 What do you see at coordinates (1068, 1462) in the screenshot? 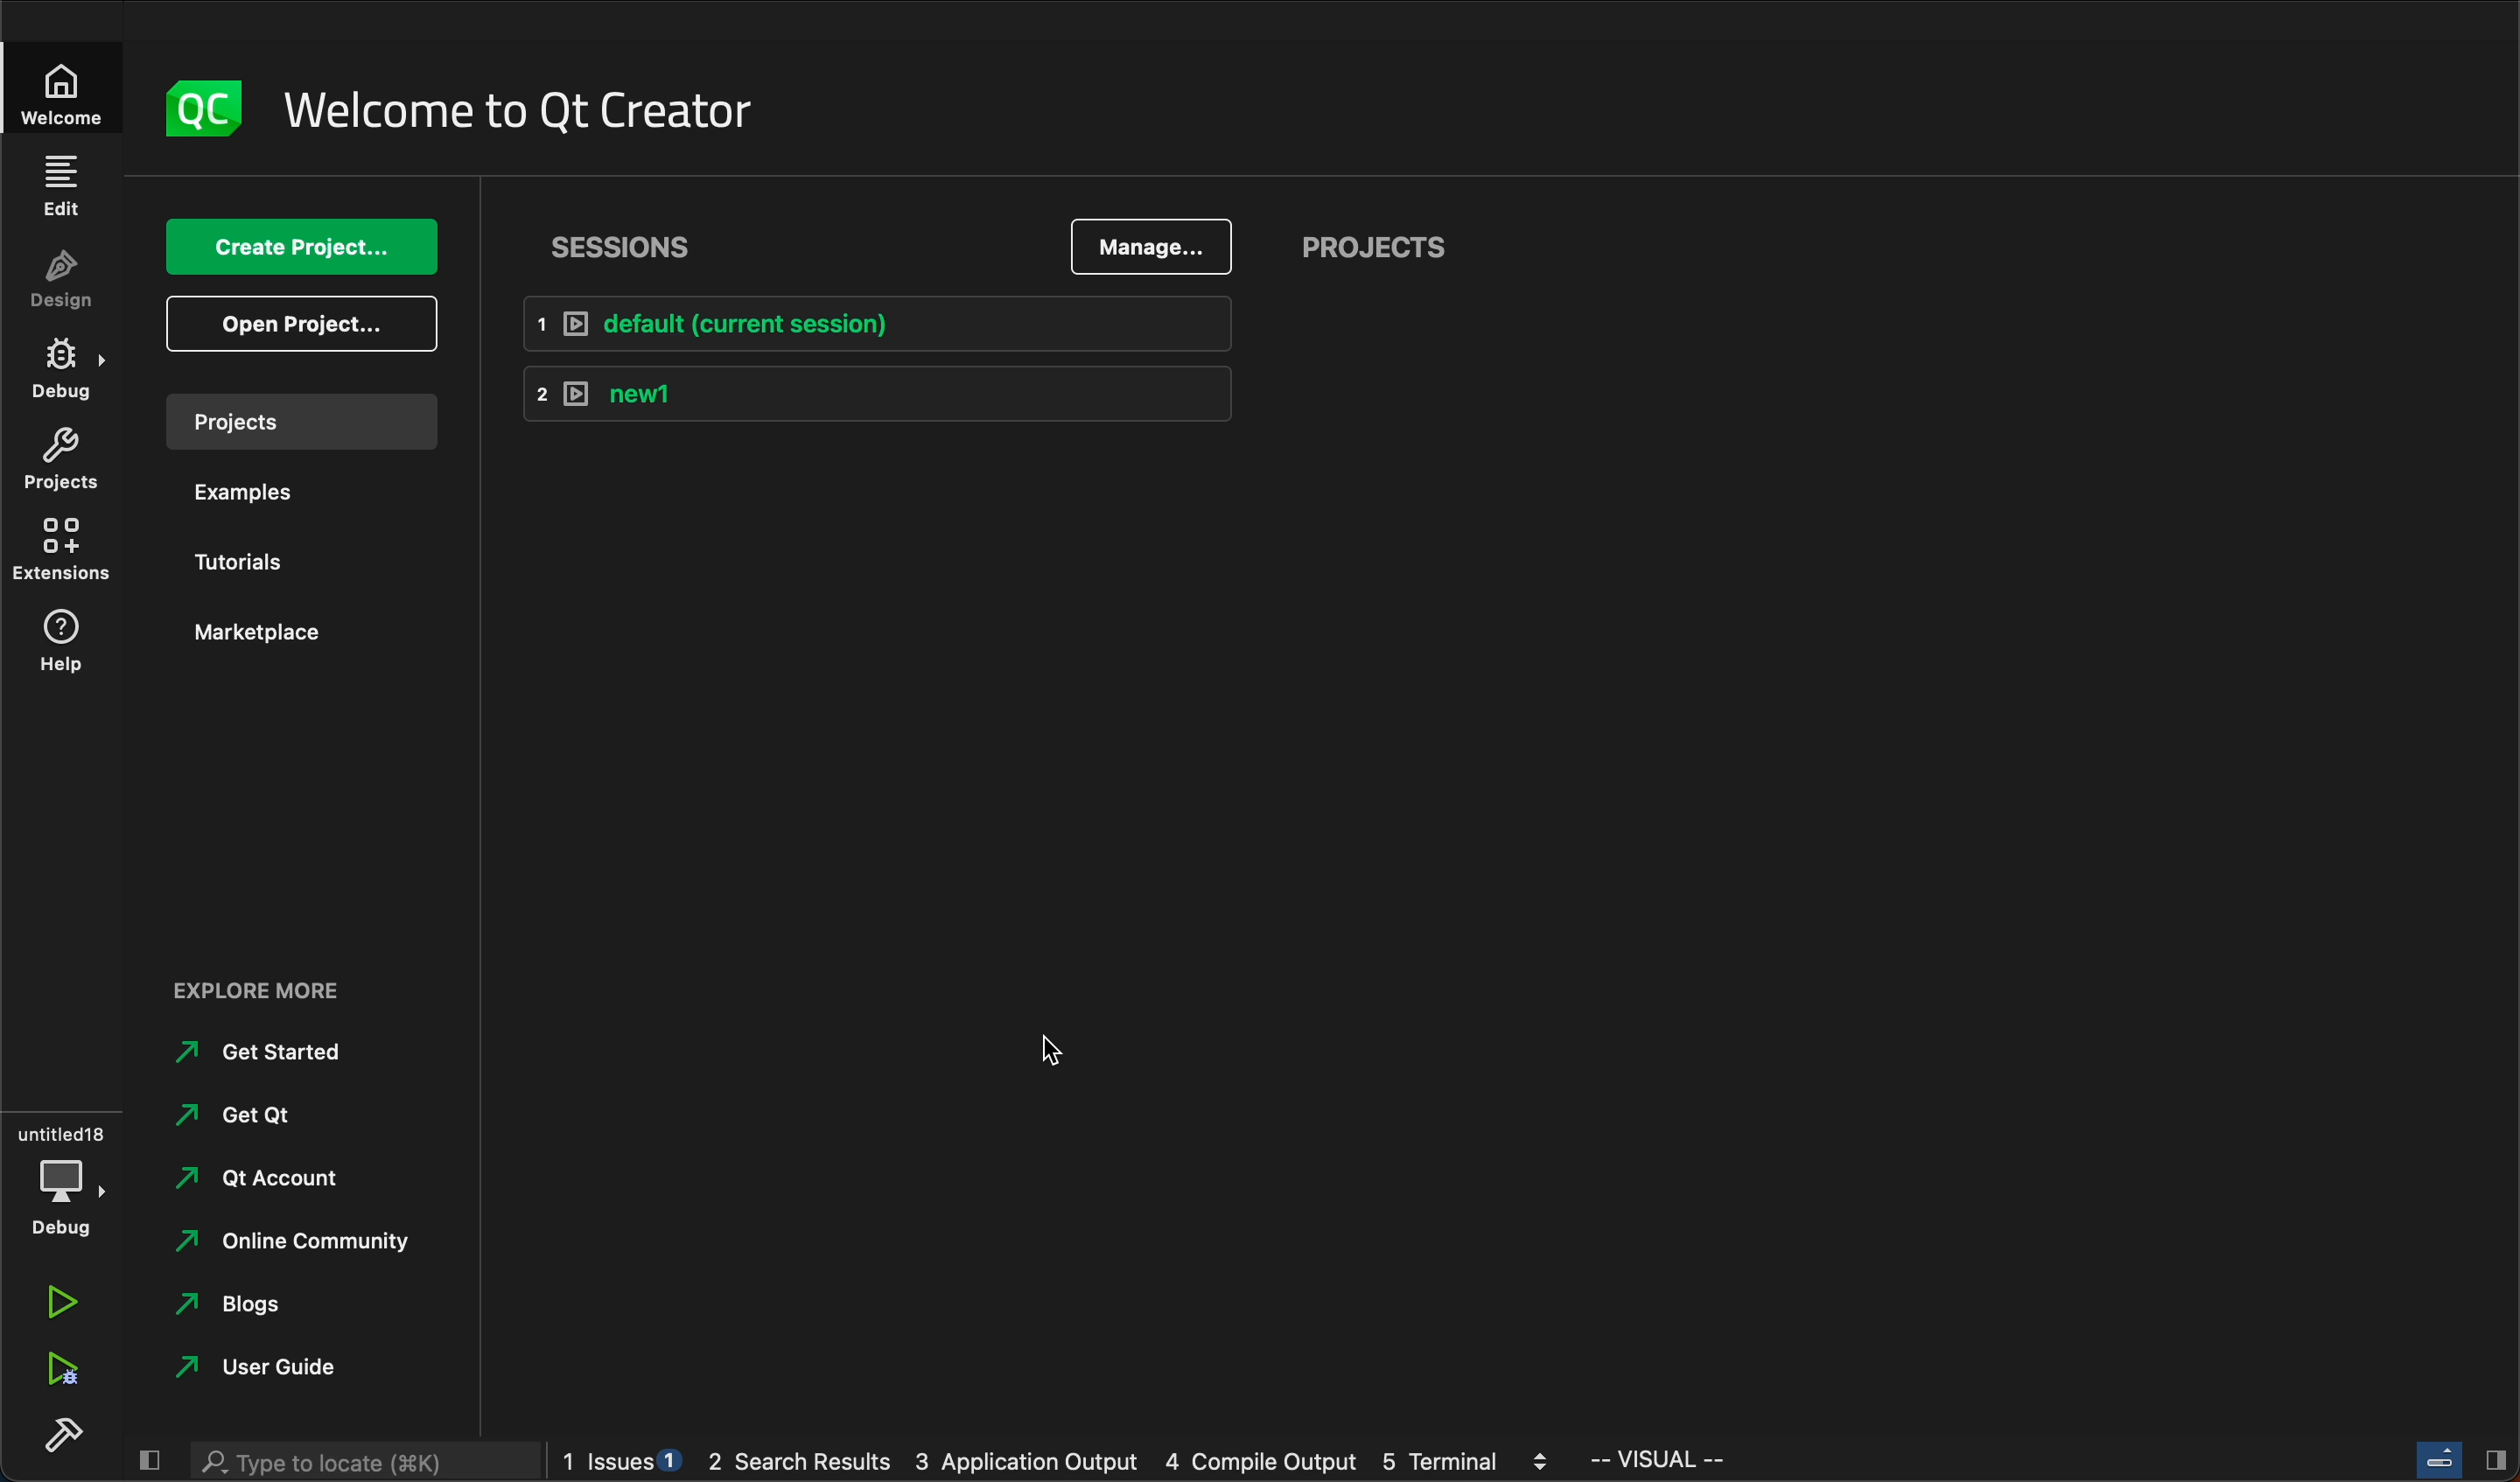
I see `logs` at bounding box center [1068, 1462].